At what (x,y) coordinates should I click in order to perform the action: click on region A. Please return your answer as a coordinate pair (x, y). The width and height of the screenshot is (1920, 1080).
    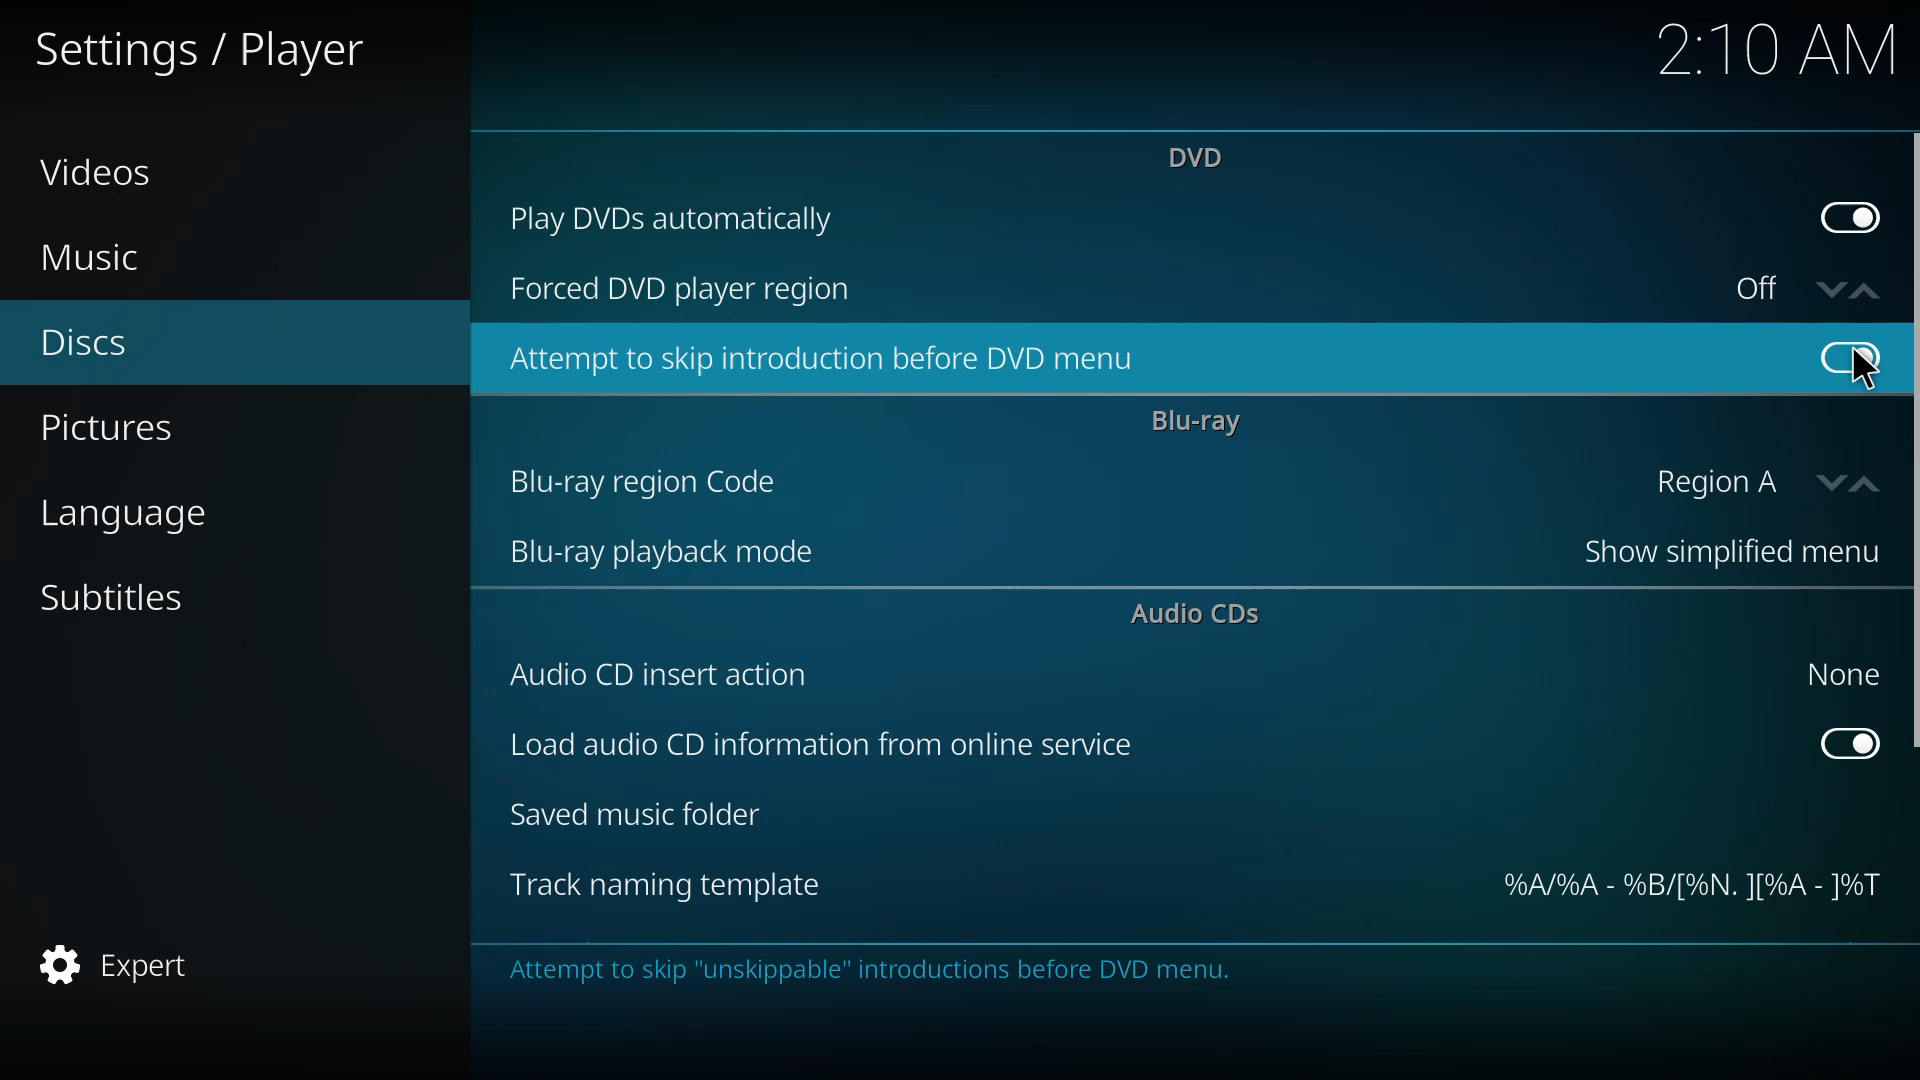
    Looking at the image, I should click on (1750, 478).